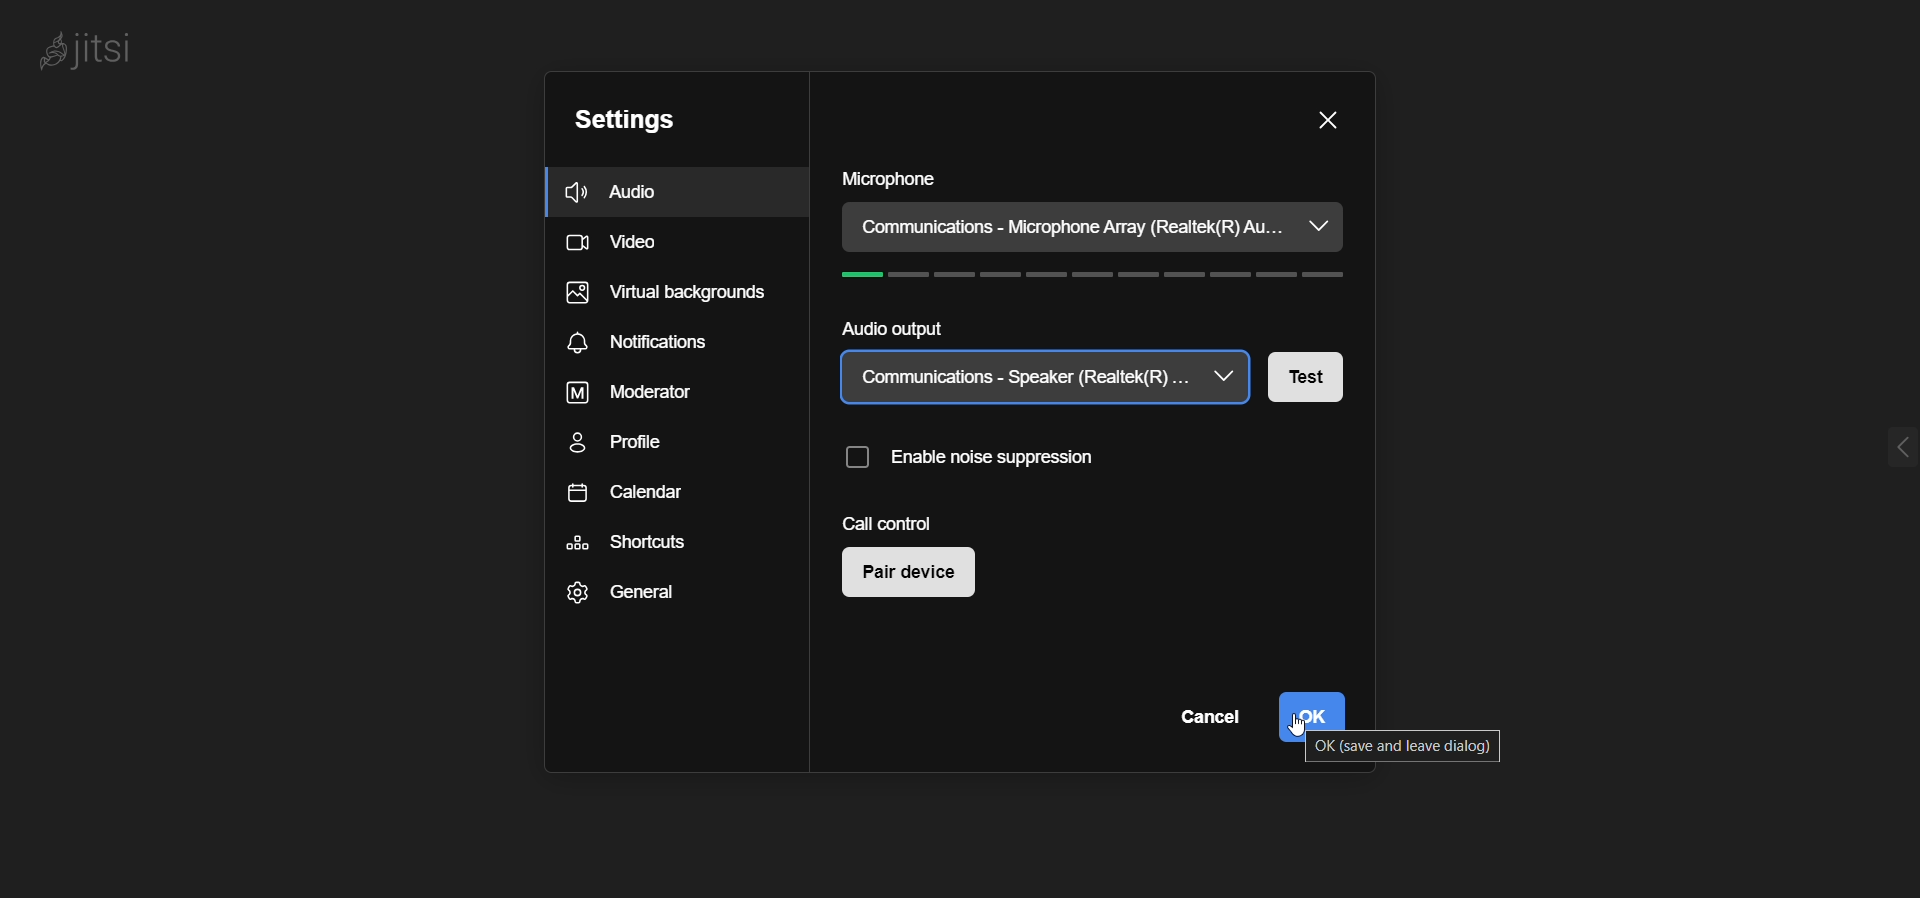 The height and width of the screenshot is (898, 1920). What do you see at coordinates (1404, 749) in the screenshot?
I see `ok(save and leave dialog)` at bounding box center [1404, 749].